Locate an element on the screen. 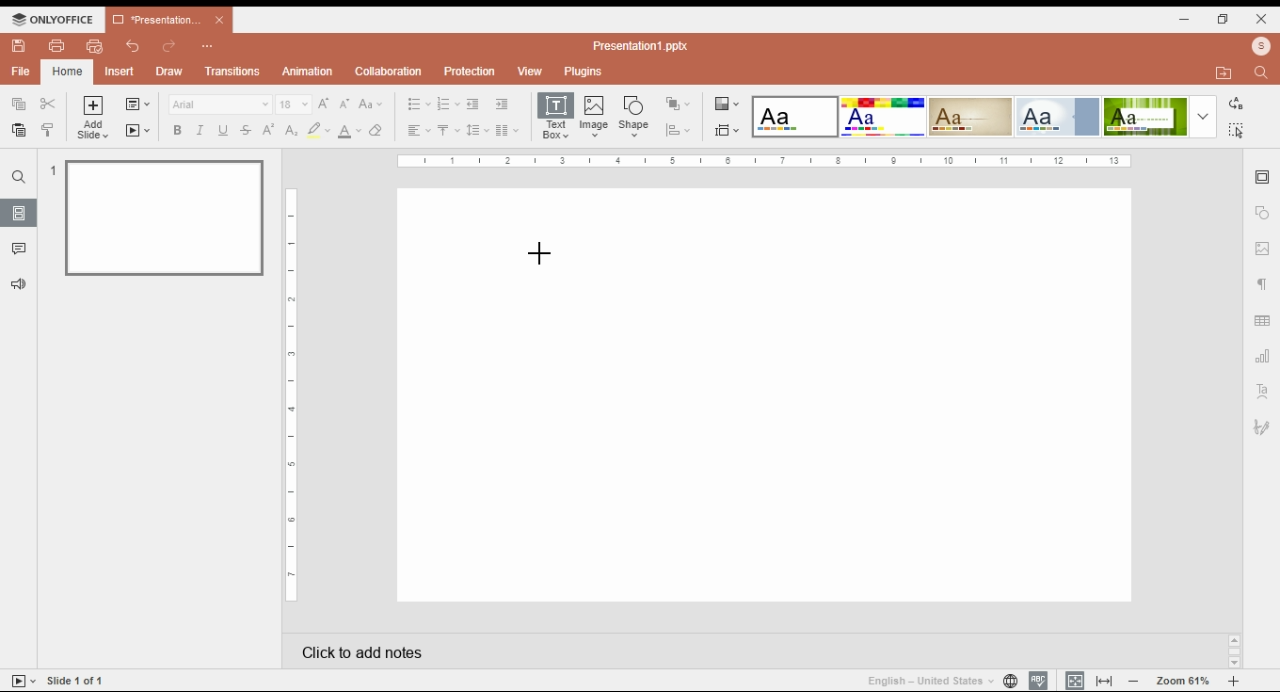 The height and width of the screenshot is (692, 1280). customize quick access is located at coordinates (209, 47).